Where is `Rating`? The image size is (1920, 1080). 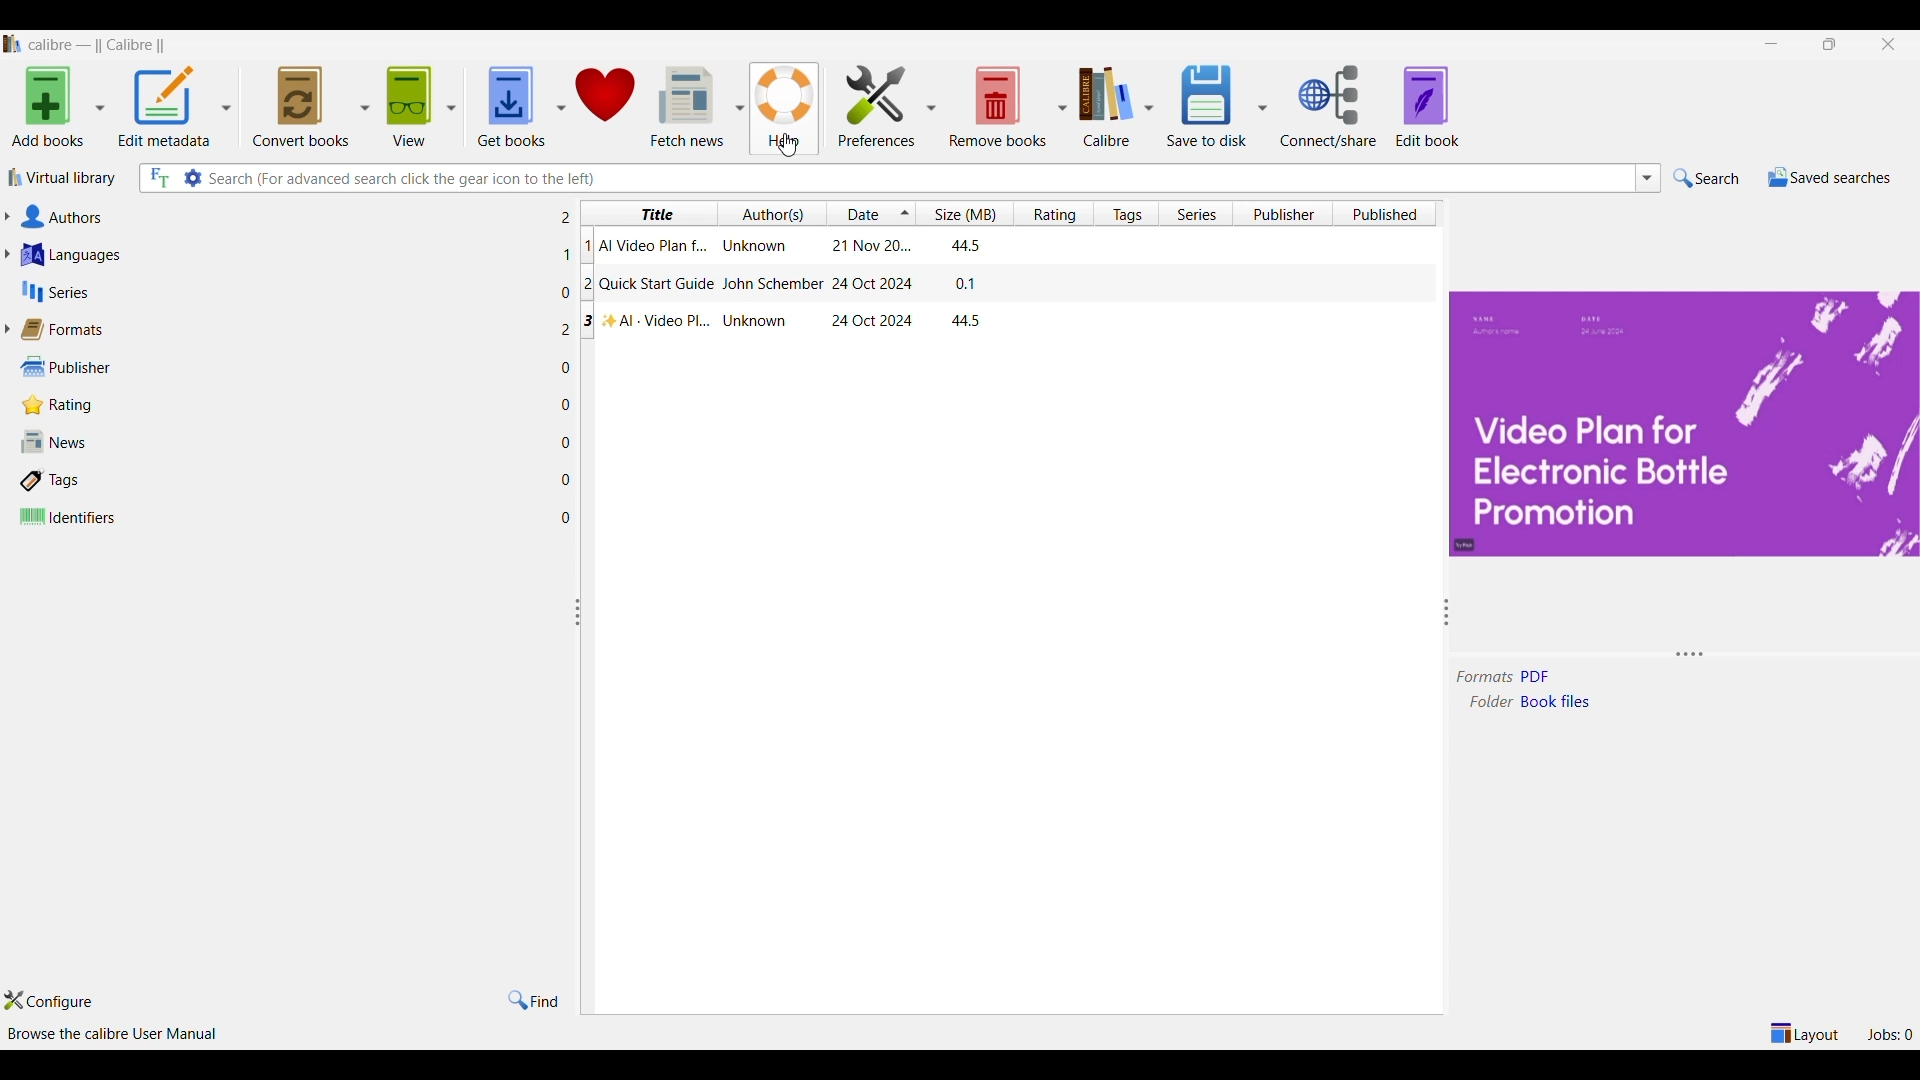 Rating is located at coordinates (273, 405).